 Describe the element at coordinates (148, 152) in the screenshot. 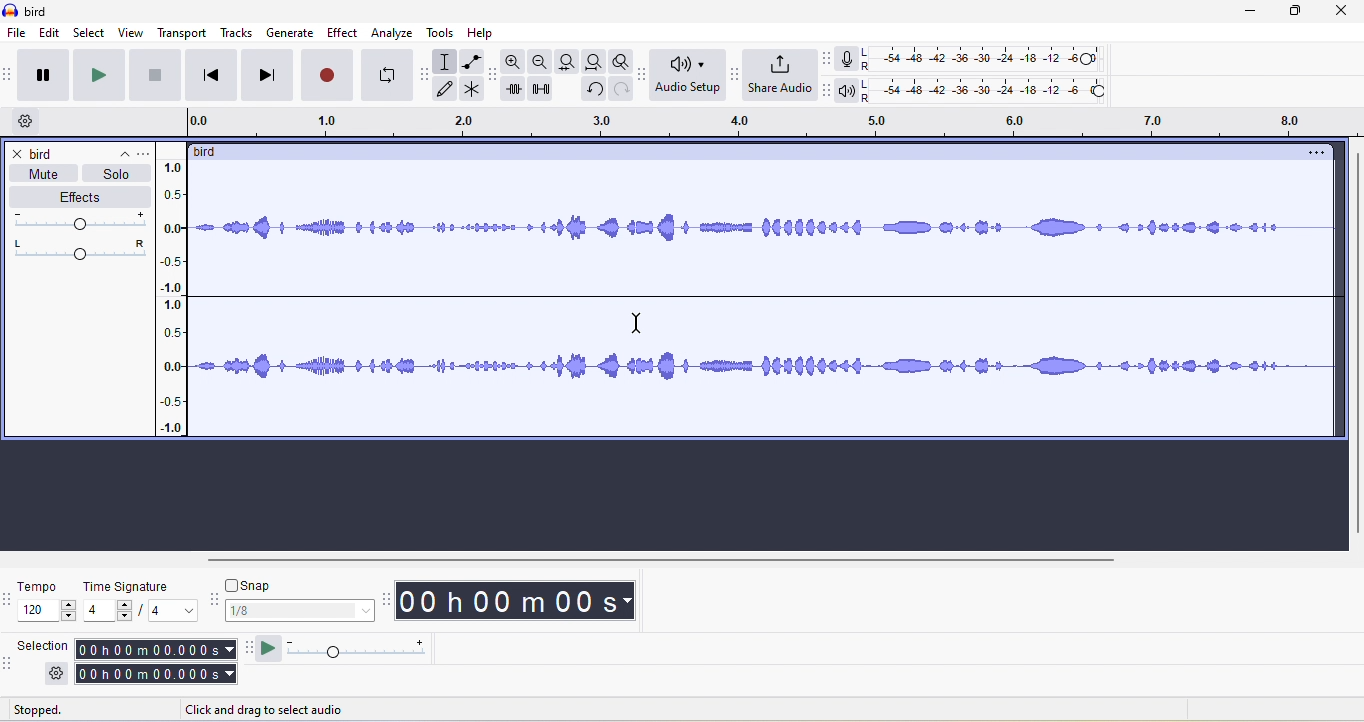

I see `open menu` at that location.